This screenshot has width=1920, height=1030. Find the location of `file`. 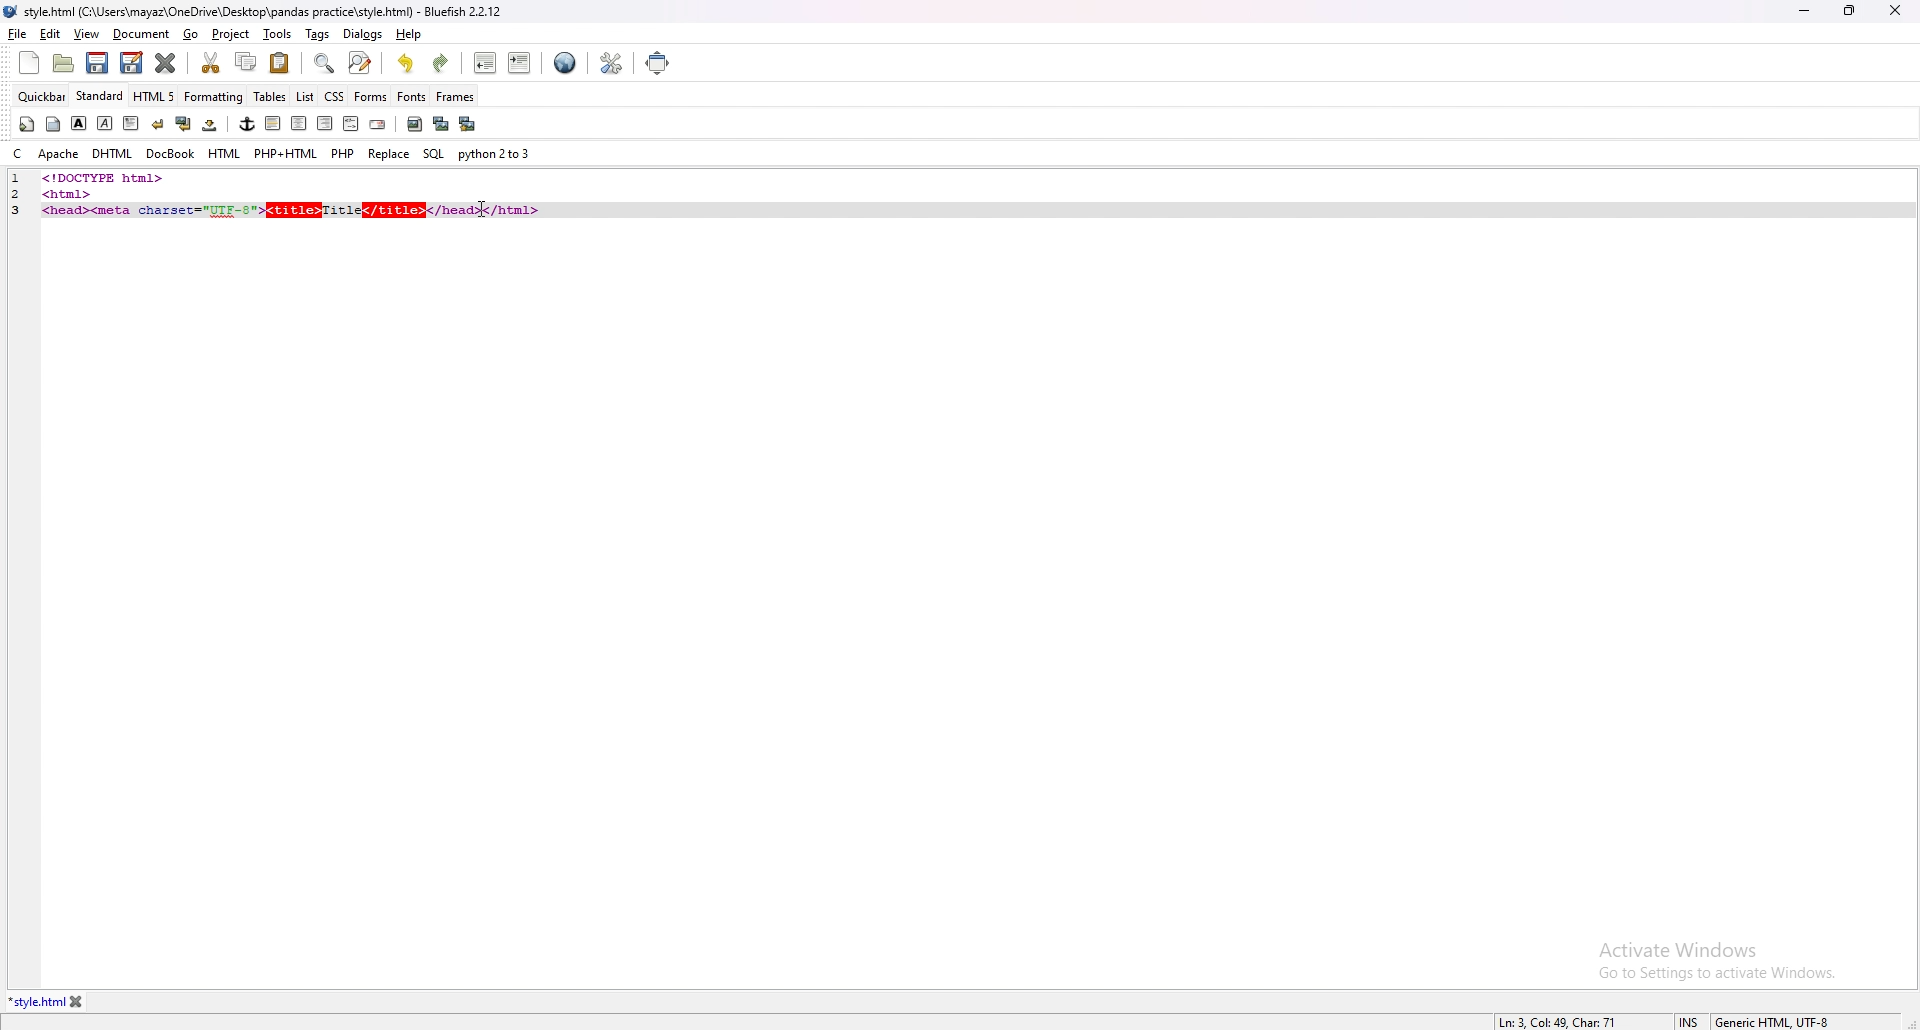

file is located at coordinates (18, 33).